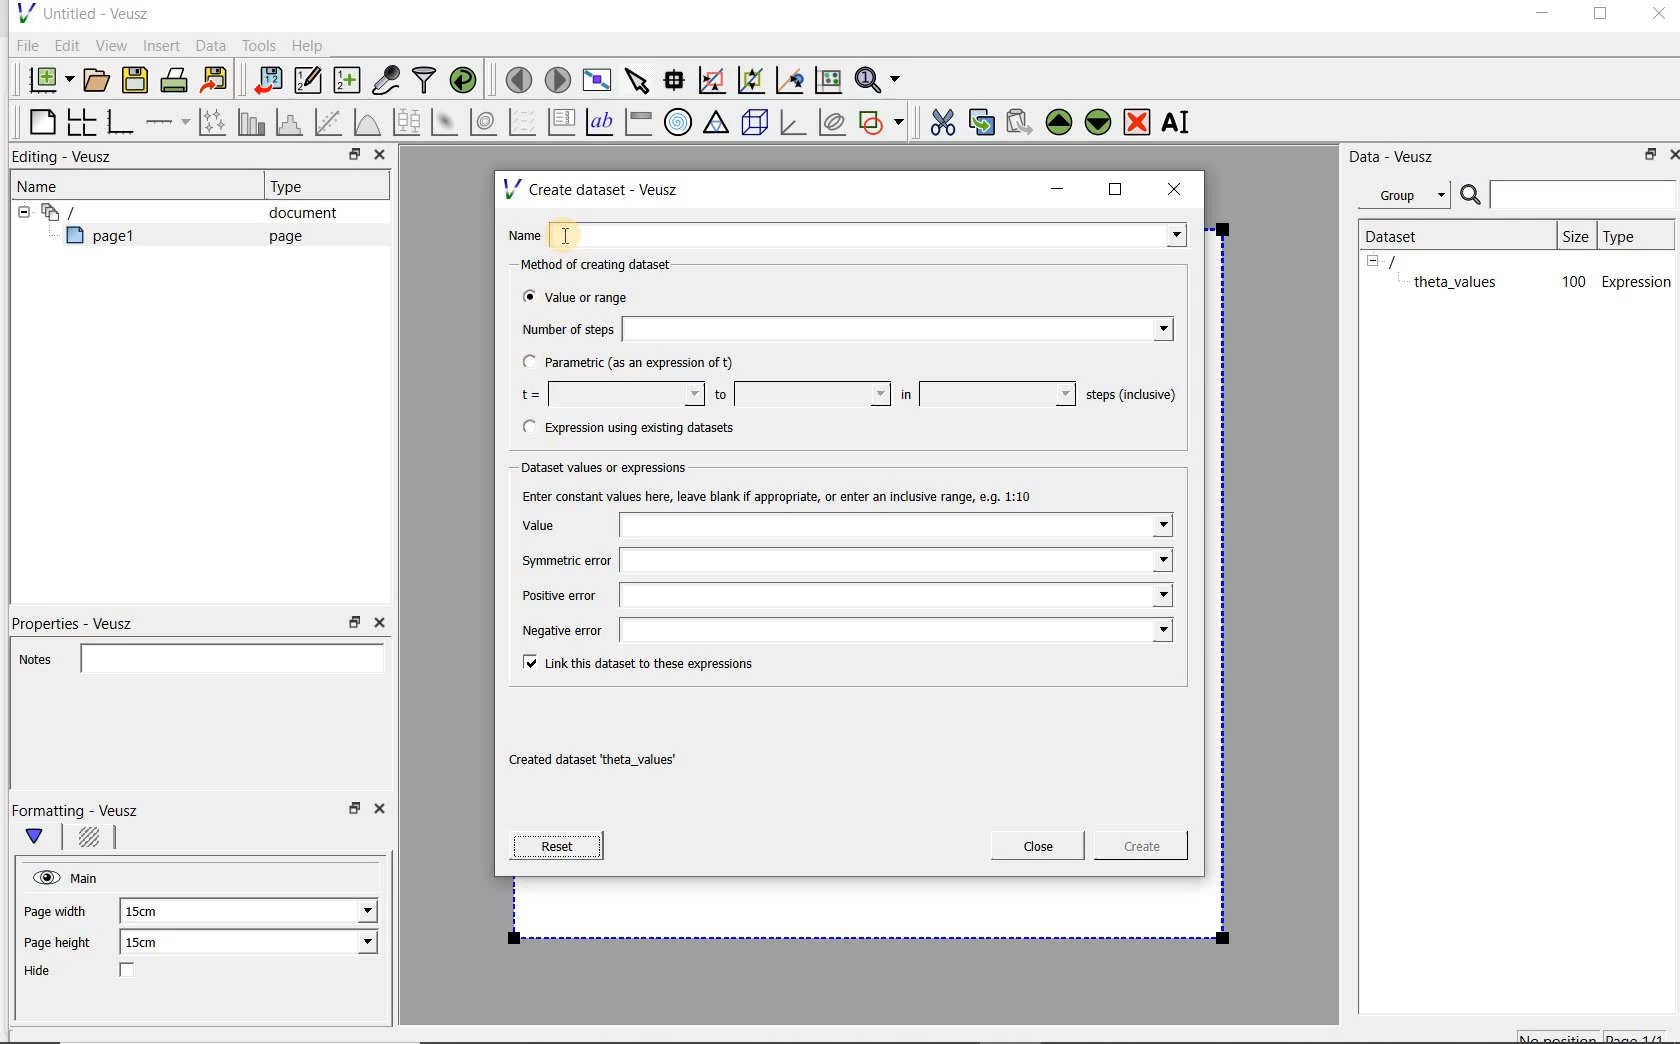 The image size is (1680, 1044). What do you see at coordinates (78, 810) in the screenshot?
I see `Formatting - Veusz` at bounding box center [78, 810].